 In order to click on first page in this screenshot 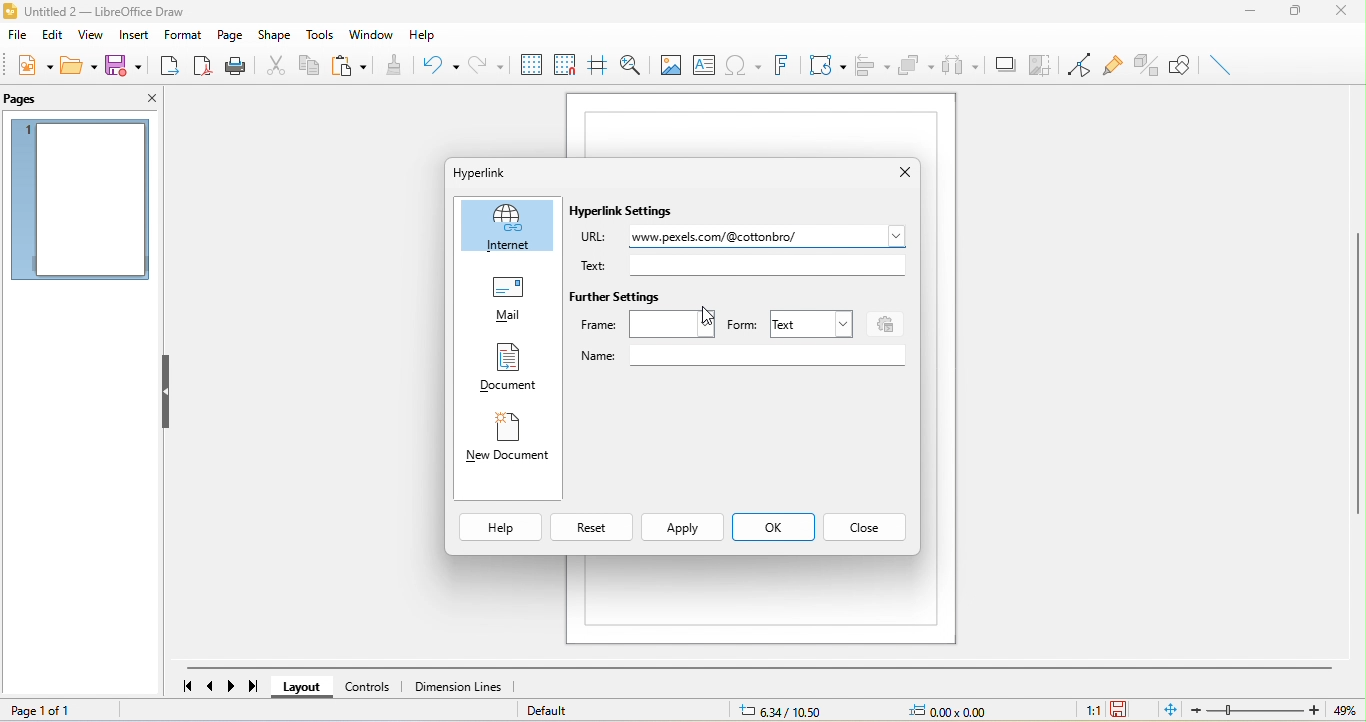, I will do `click(187, 687)`.